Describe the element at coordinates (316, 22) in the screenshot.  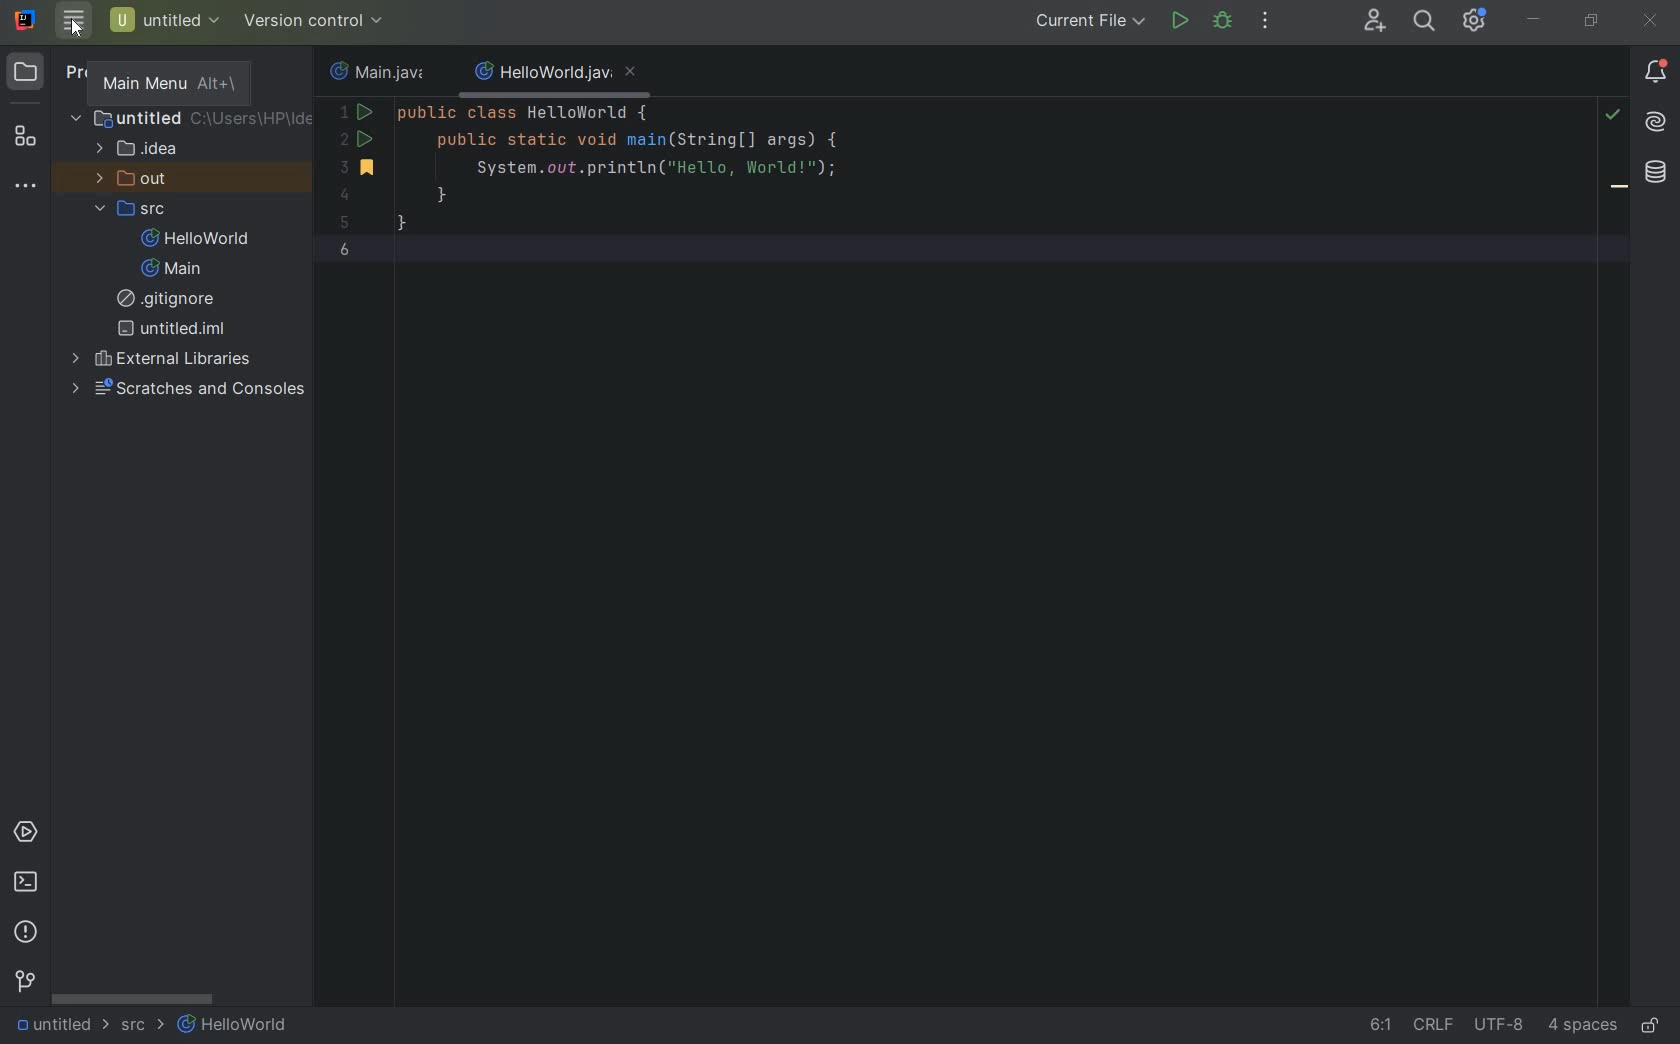
I see `configure version control` at that location.